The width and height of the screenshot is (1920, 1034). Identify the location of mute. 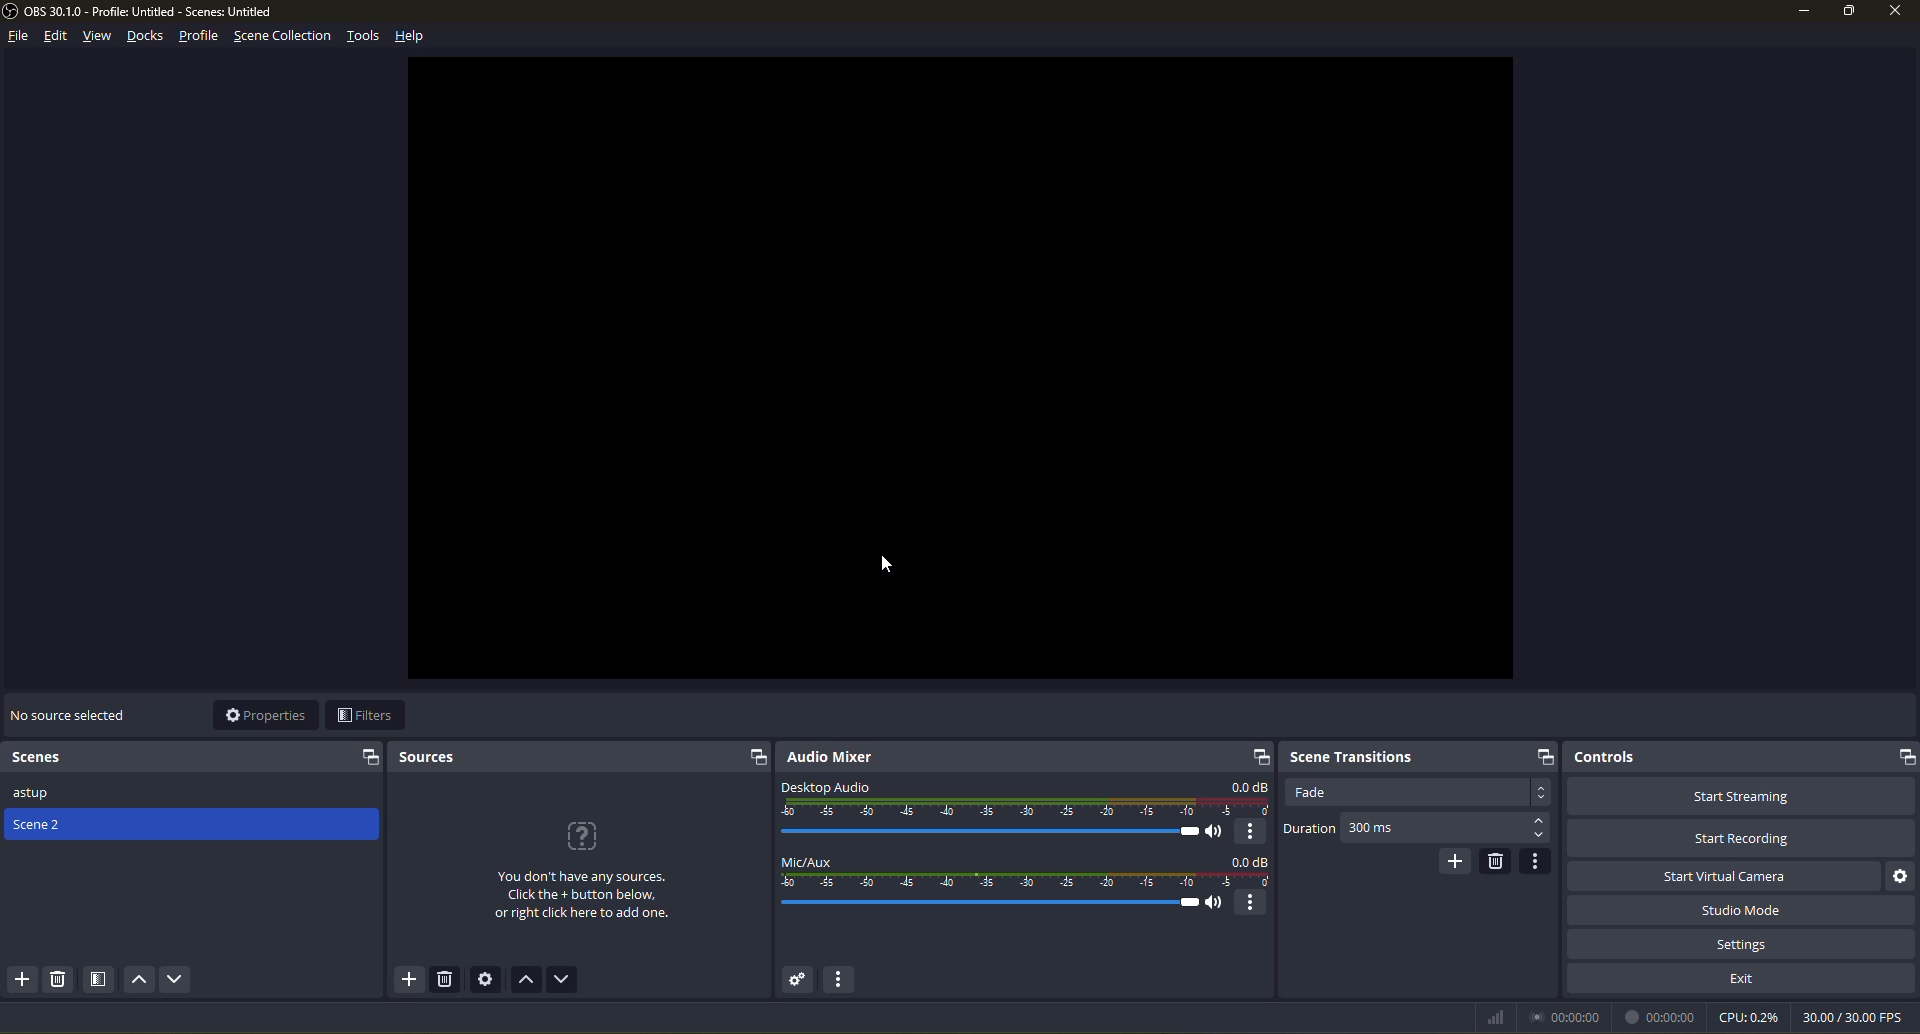
(1216, 902).